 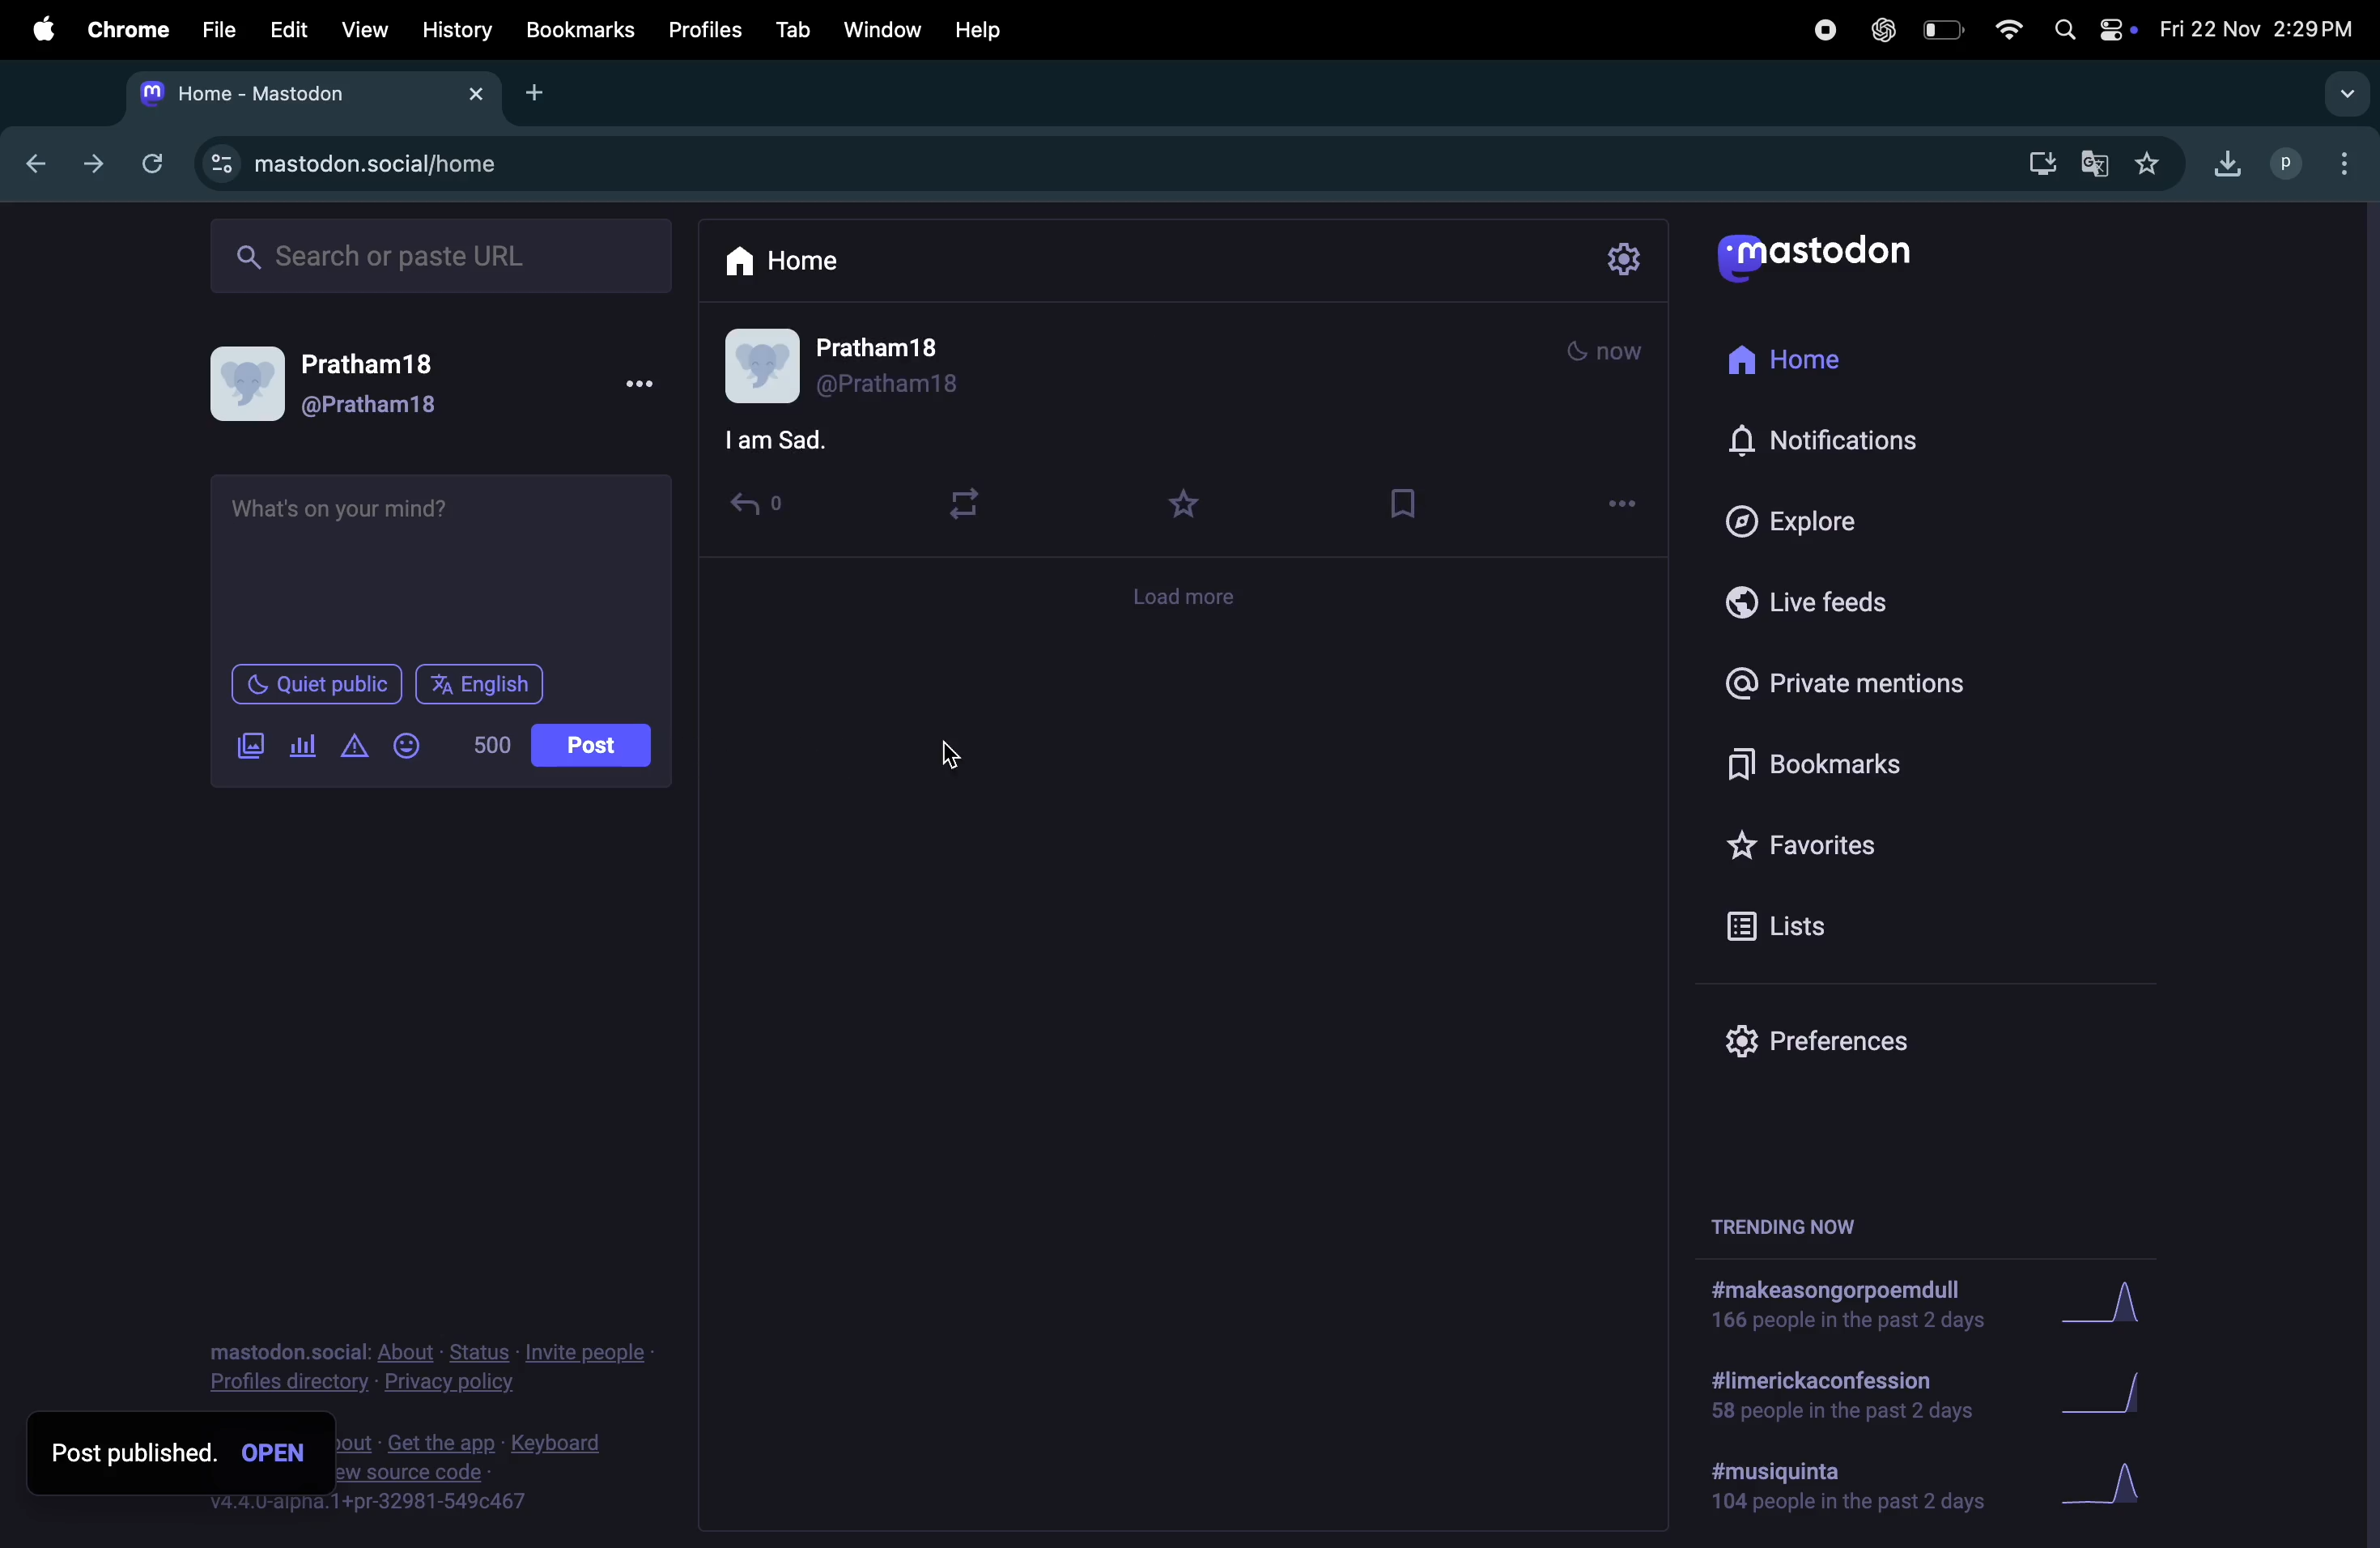 What do you see at coordinates (1879, 684) in the screenshot?
I see `private mentions` at bounding box center [1879, 684].